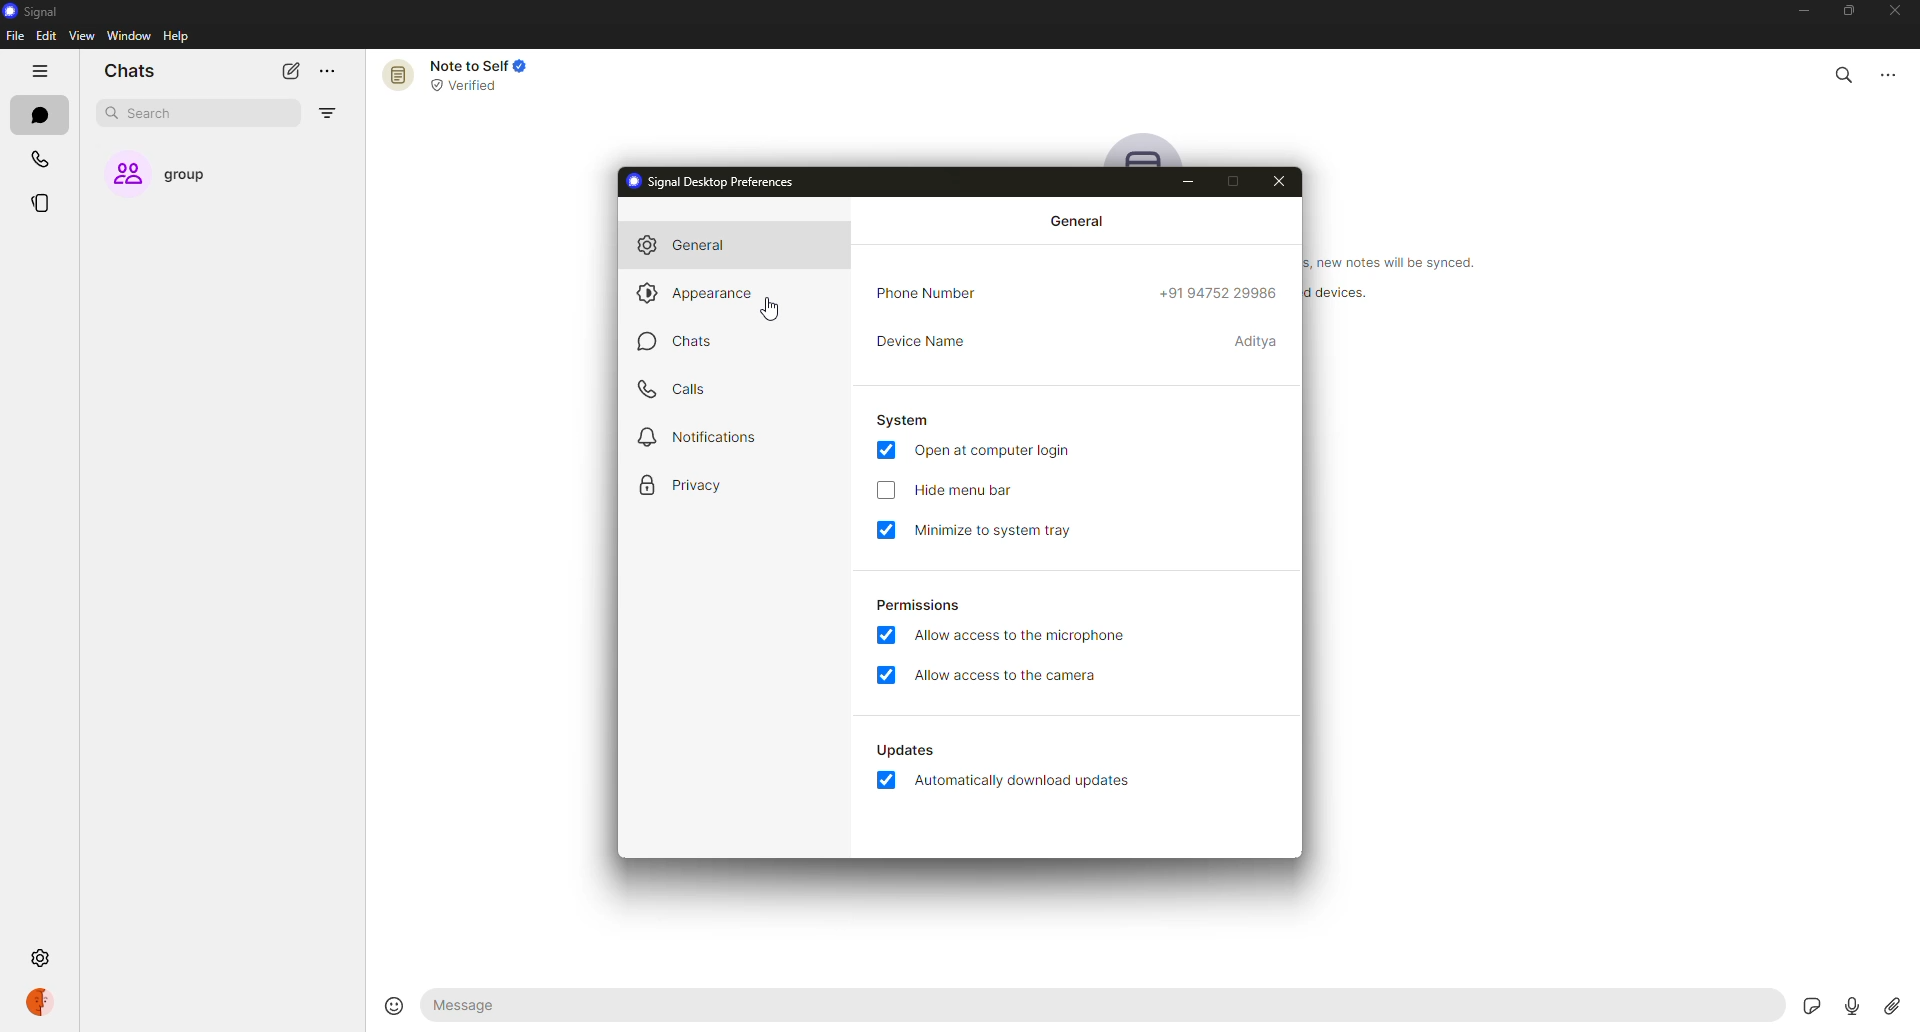 The height and width of the screenshot is (1032, 1920). I want to click on cursor, so click(770, 310).